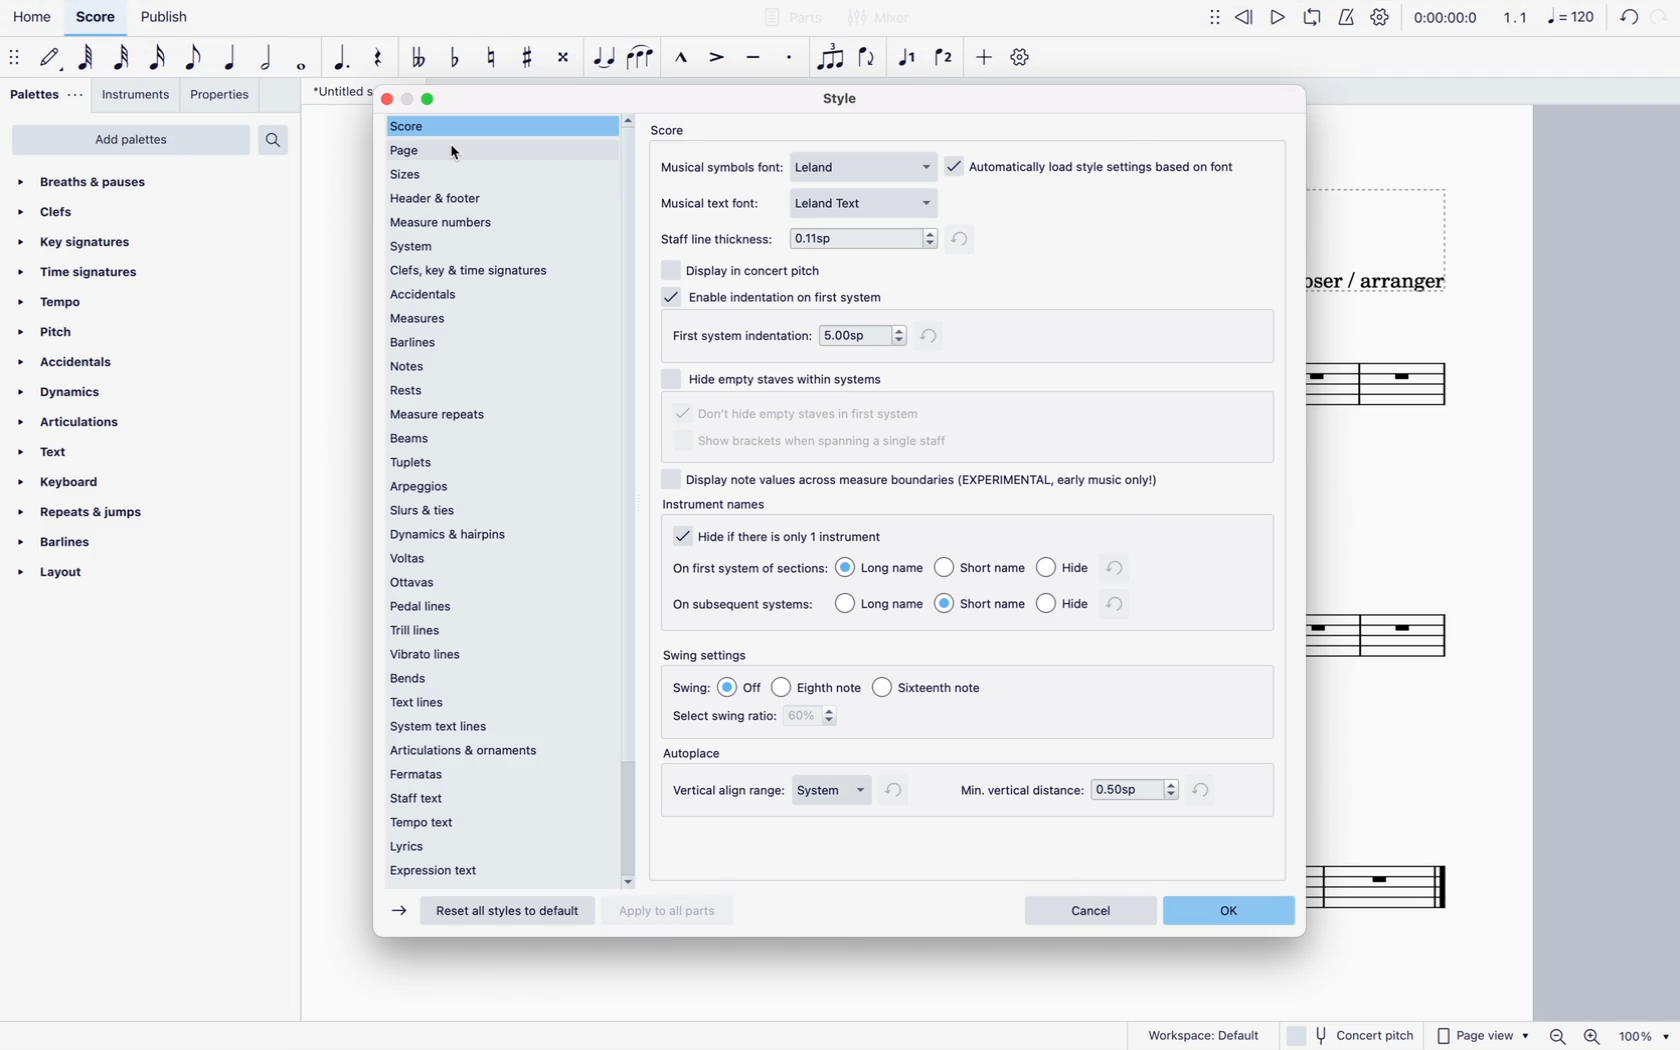  Describe the element at coordinates (862, 335) in the screenshot. I see `size` at that location.